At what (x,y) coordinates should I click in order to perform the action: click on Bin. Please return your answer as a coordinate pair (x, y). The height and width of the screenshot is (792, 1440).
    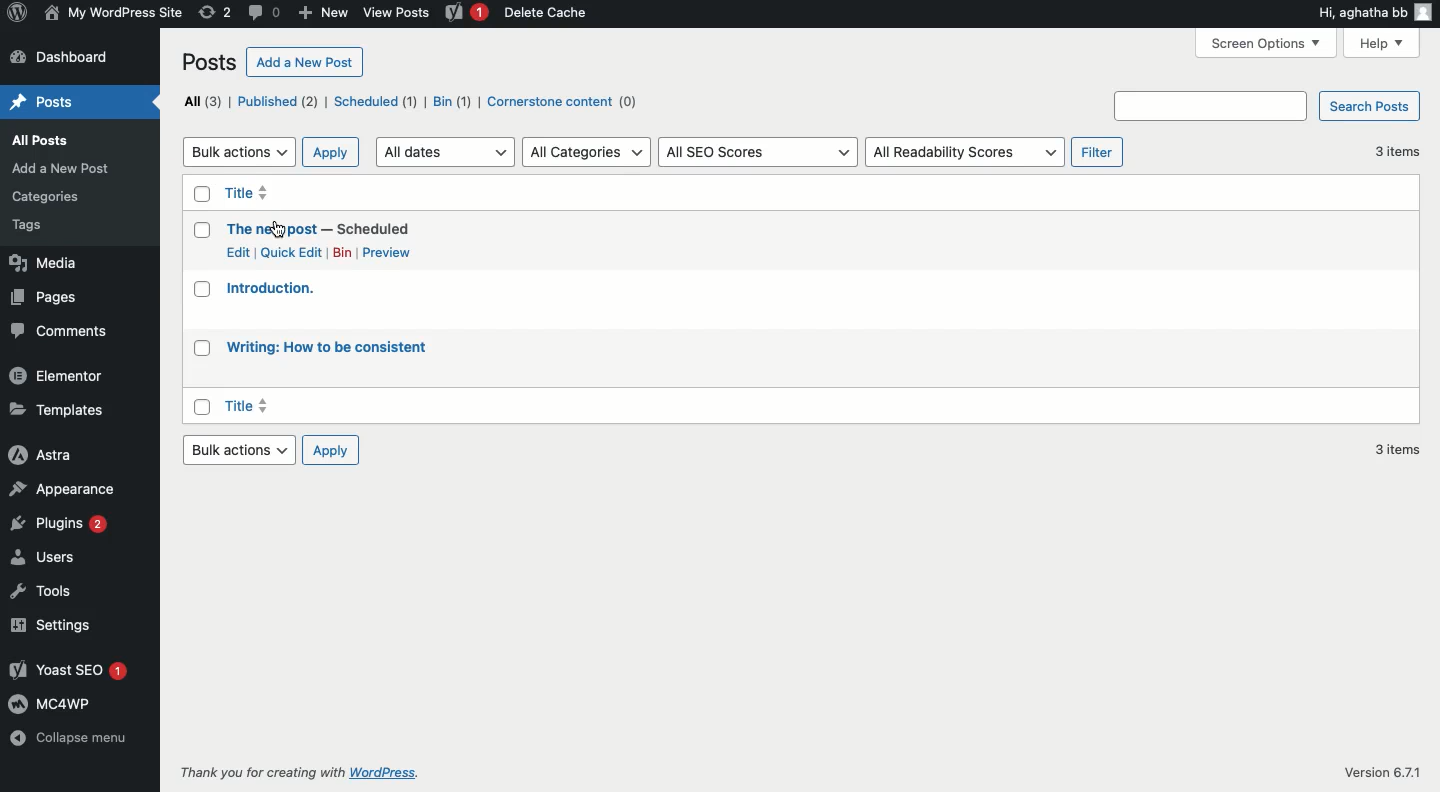
    Looking at the image, I should click on (447, 102).